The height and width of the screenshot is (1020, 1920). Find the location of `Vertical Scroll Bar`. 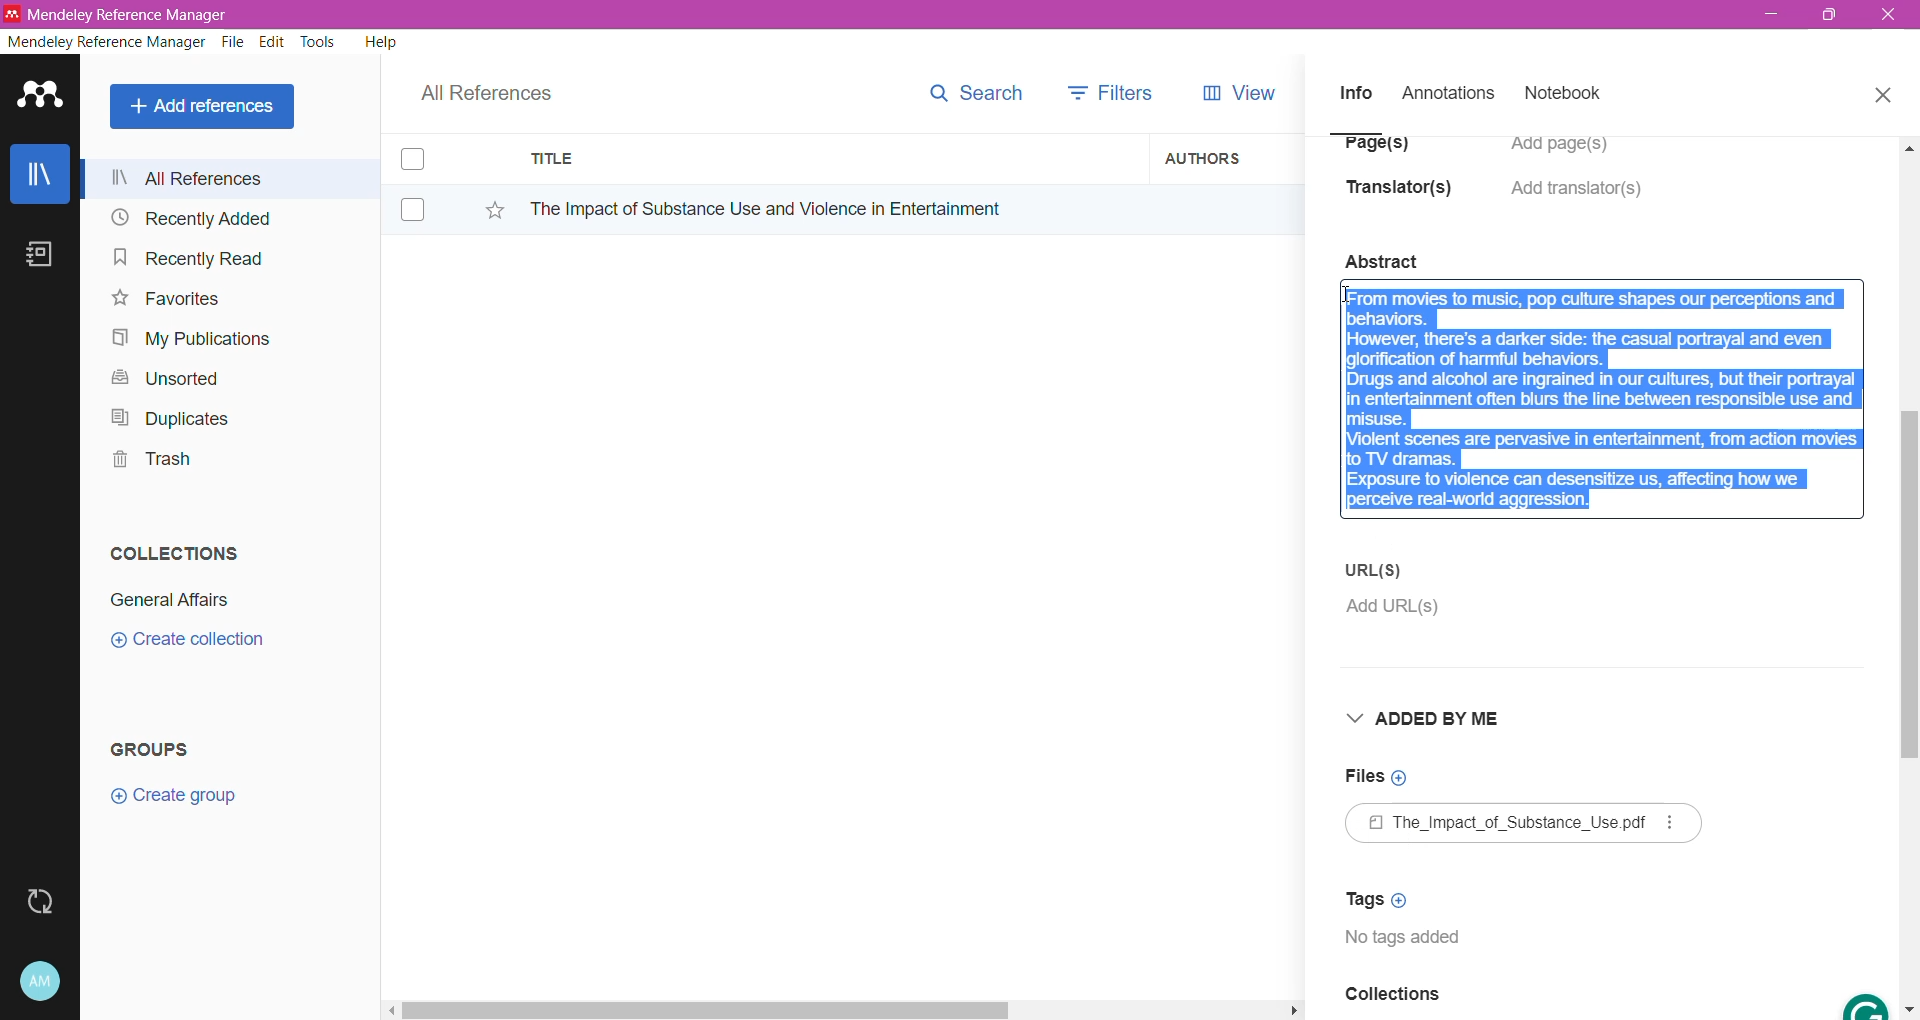

Vertical Scroll Bar is located at coordinates (1908, 576).